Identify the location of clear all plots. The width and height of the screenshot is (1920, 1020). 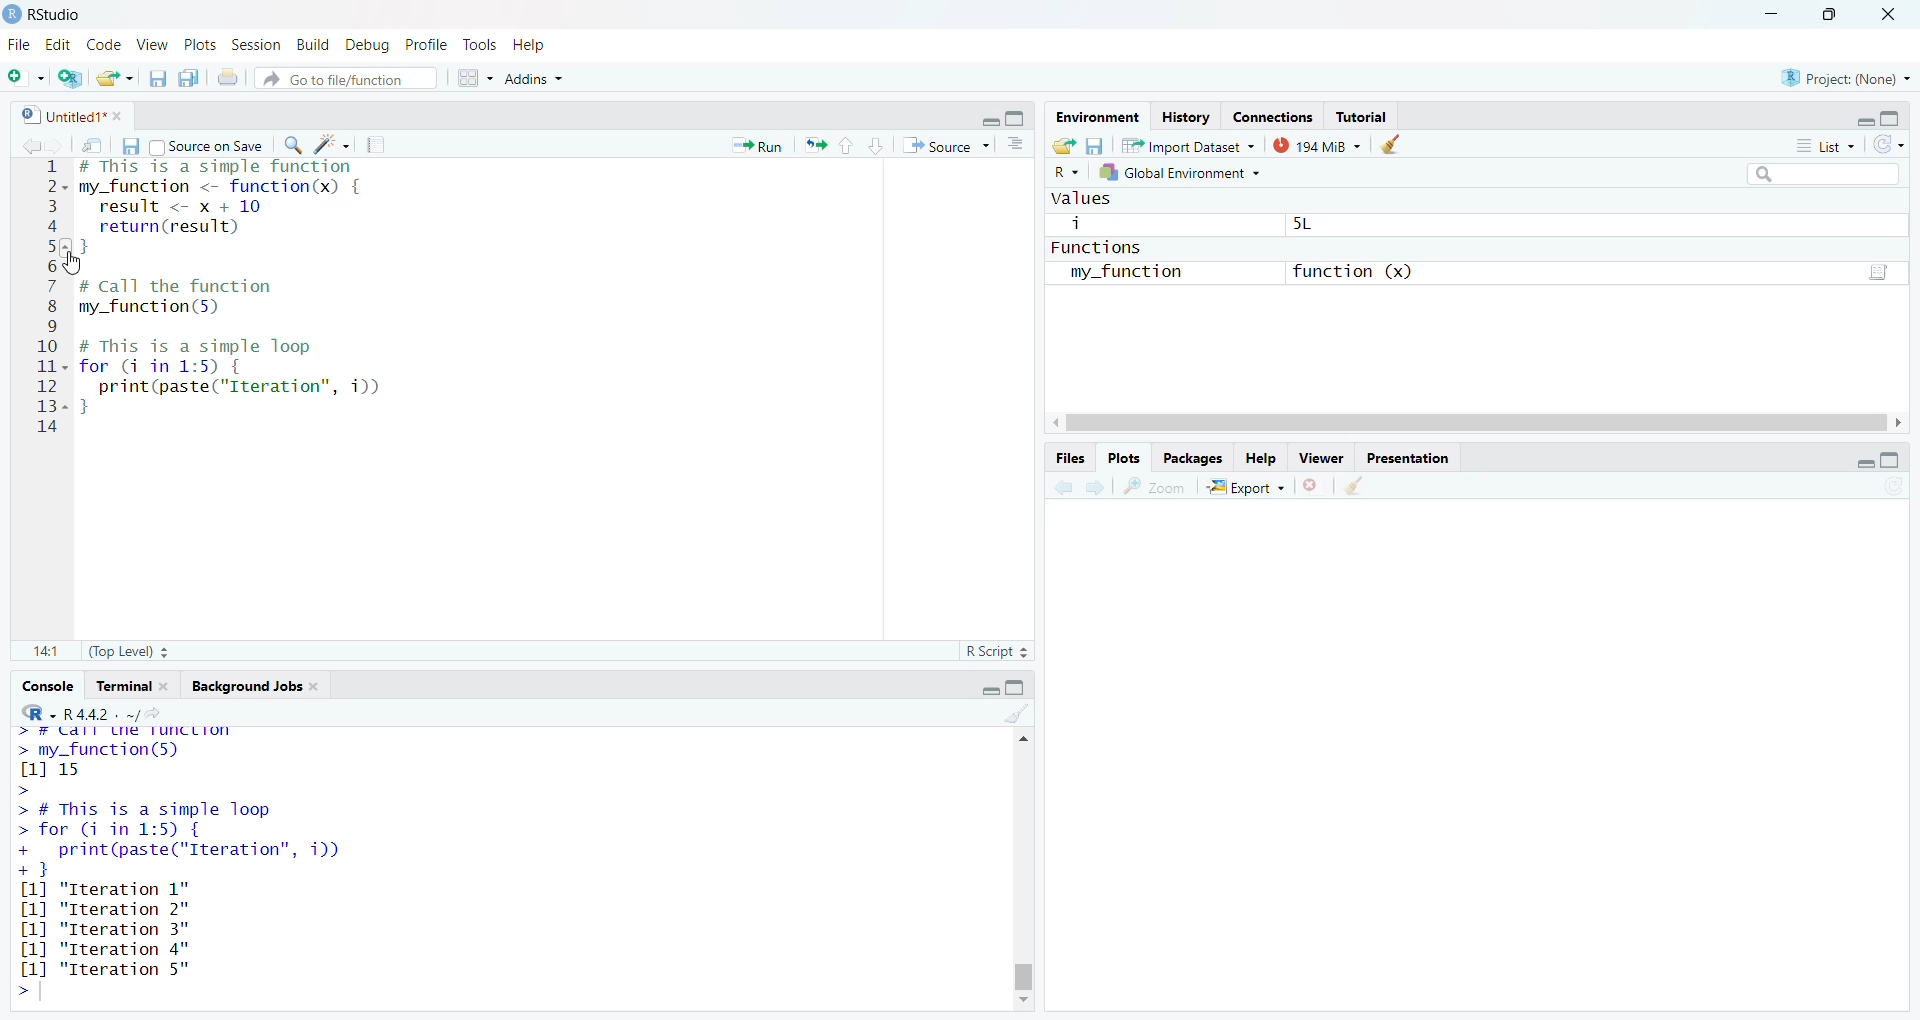
(1360, 486).